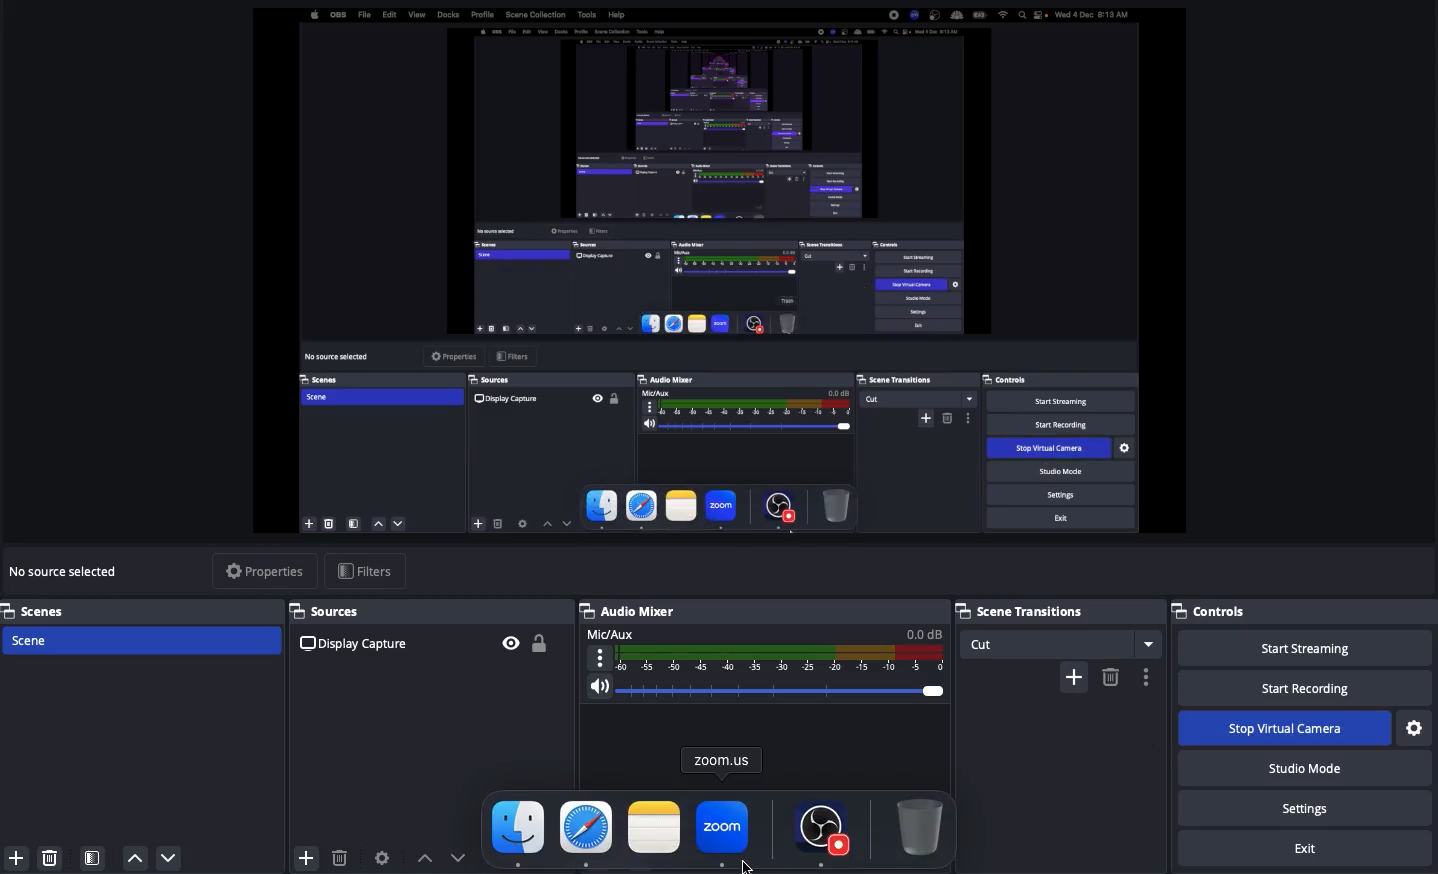 The height and width of the screenshot is (874, 1438). I want to click on Source preferences, so click(385, 856).